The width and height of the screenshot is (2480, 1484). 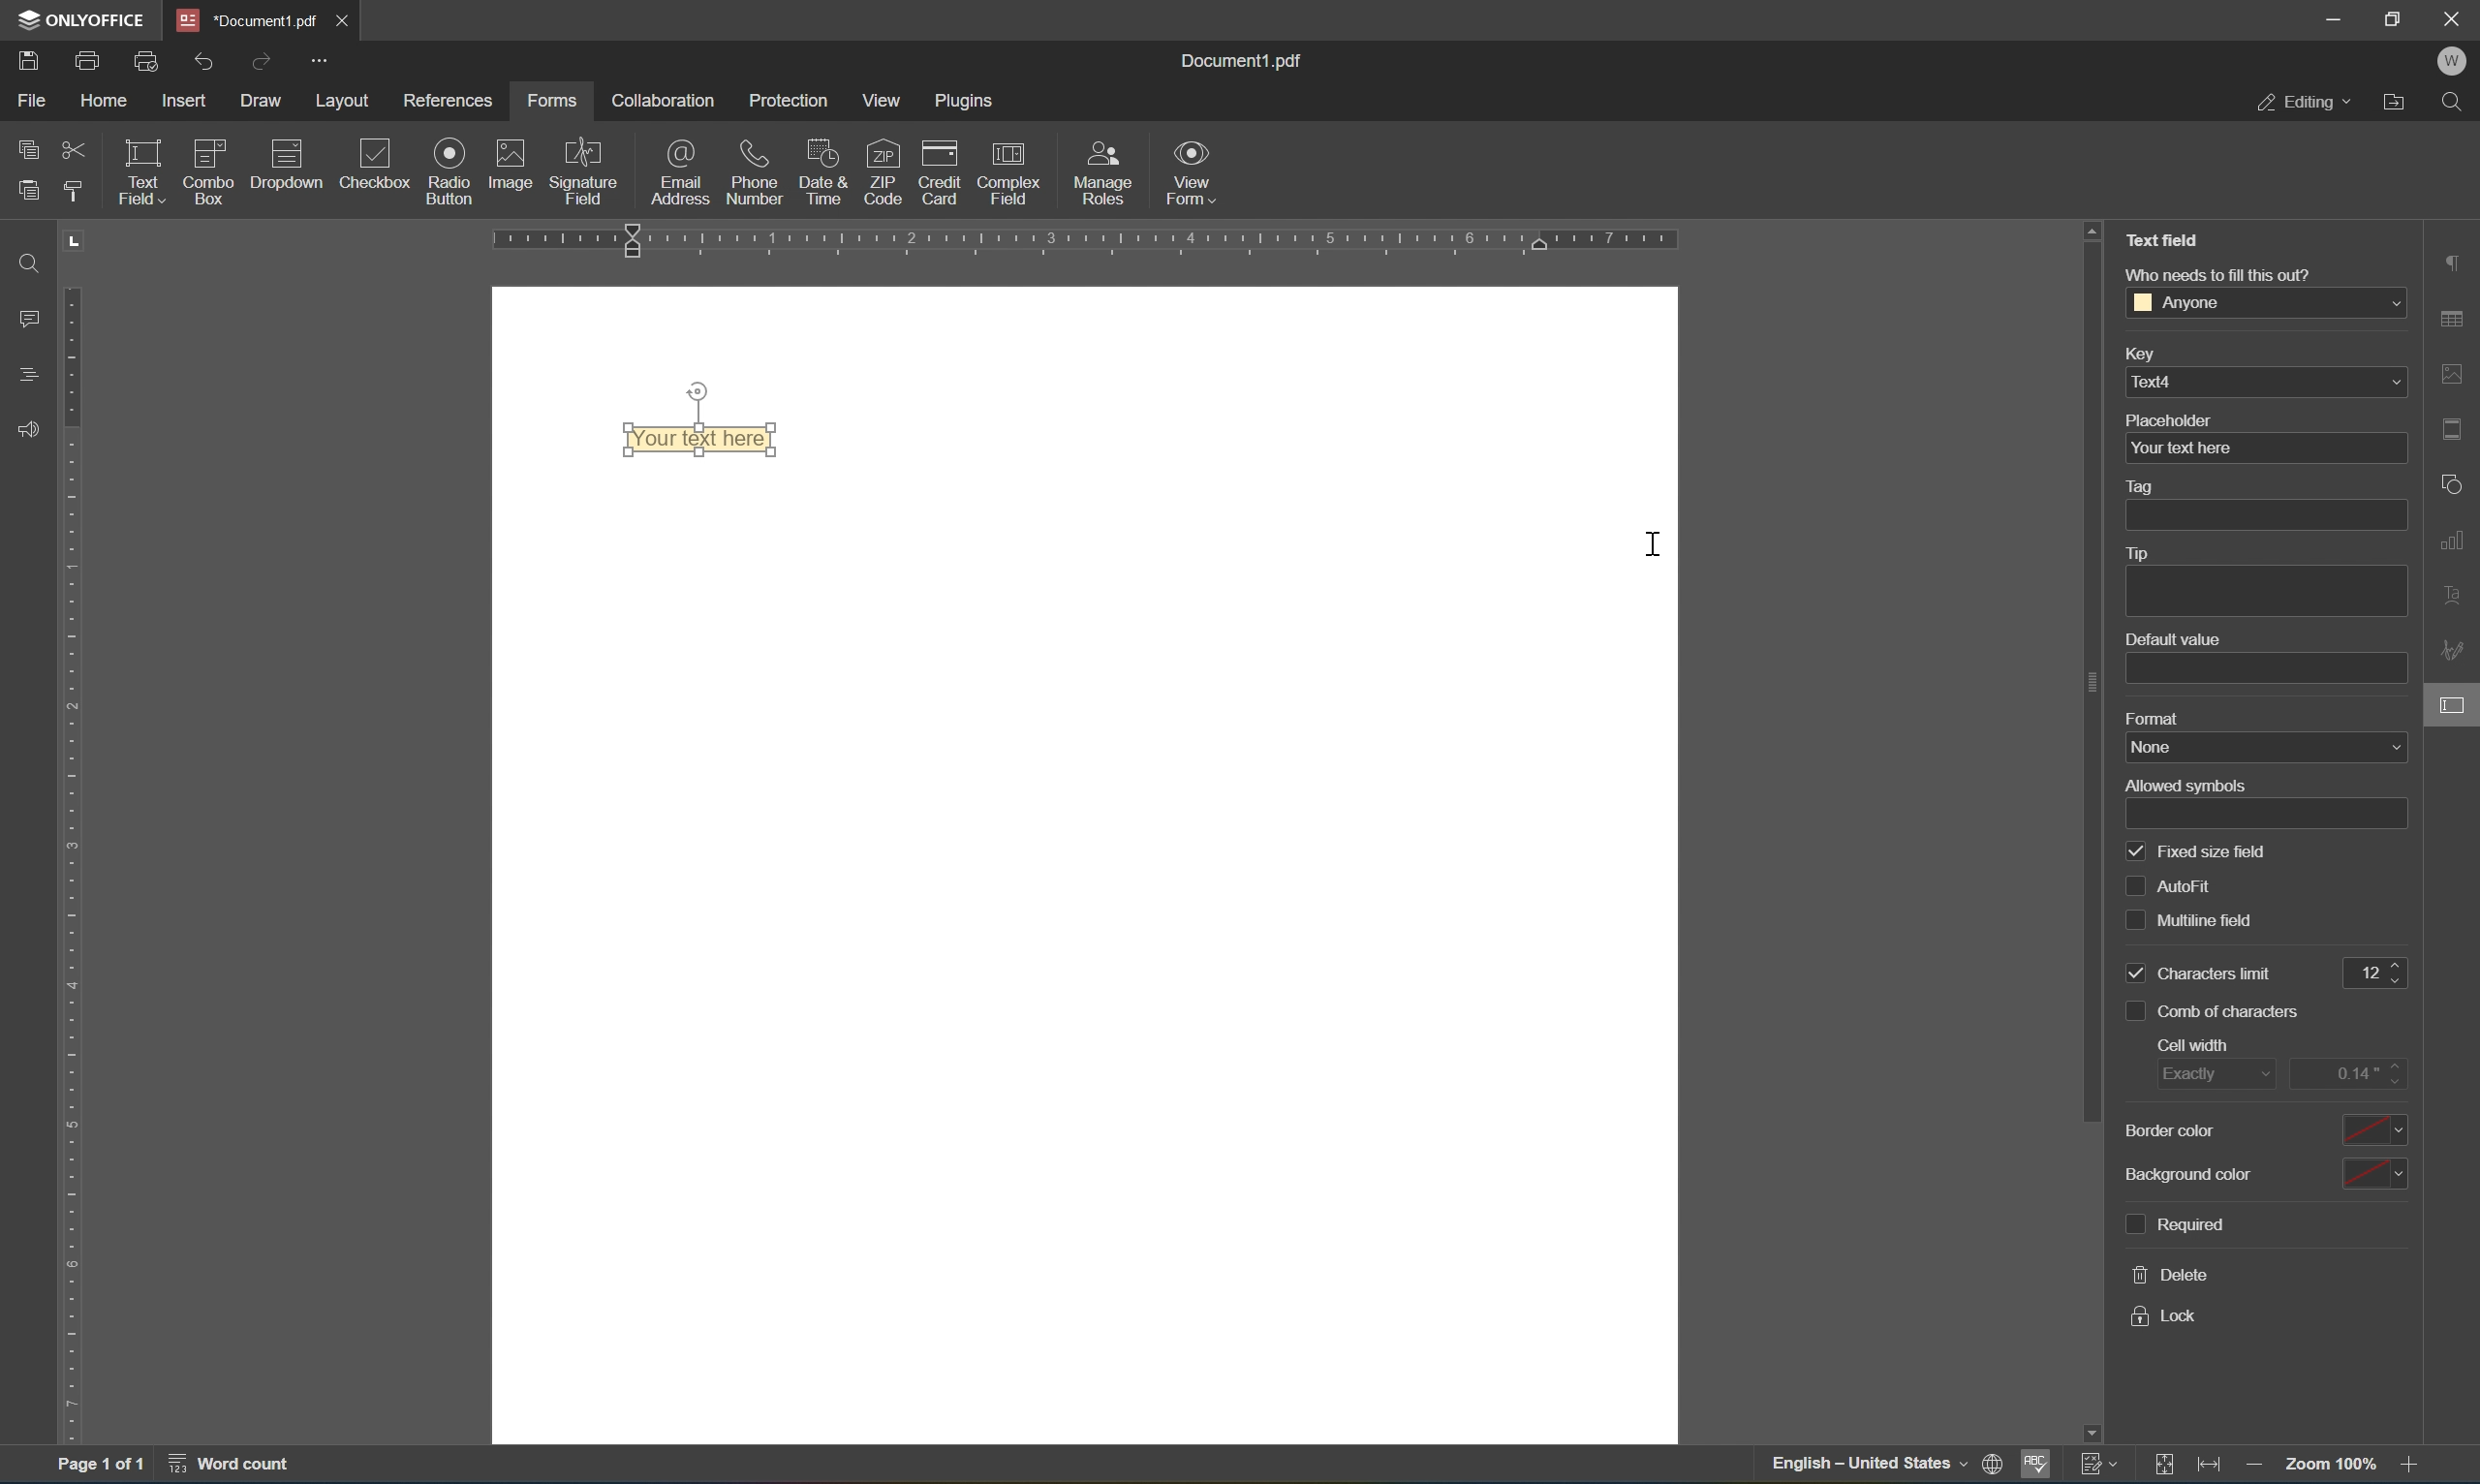 What do you see at coordinates (2187, 887) in the screenshot?
I see `autofit` at bounding box center [2187, 887].